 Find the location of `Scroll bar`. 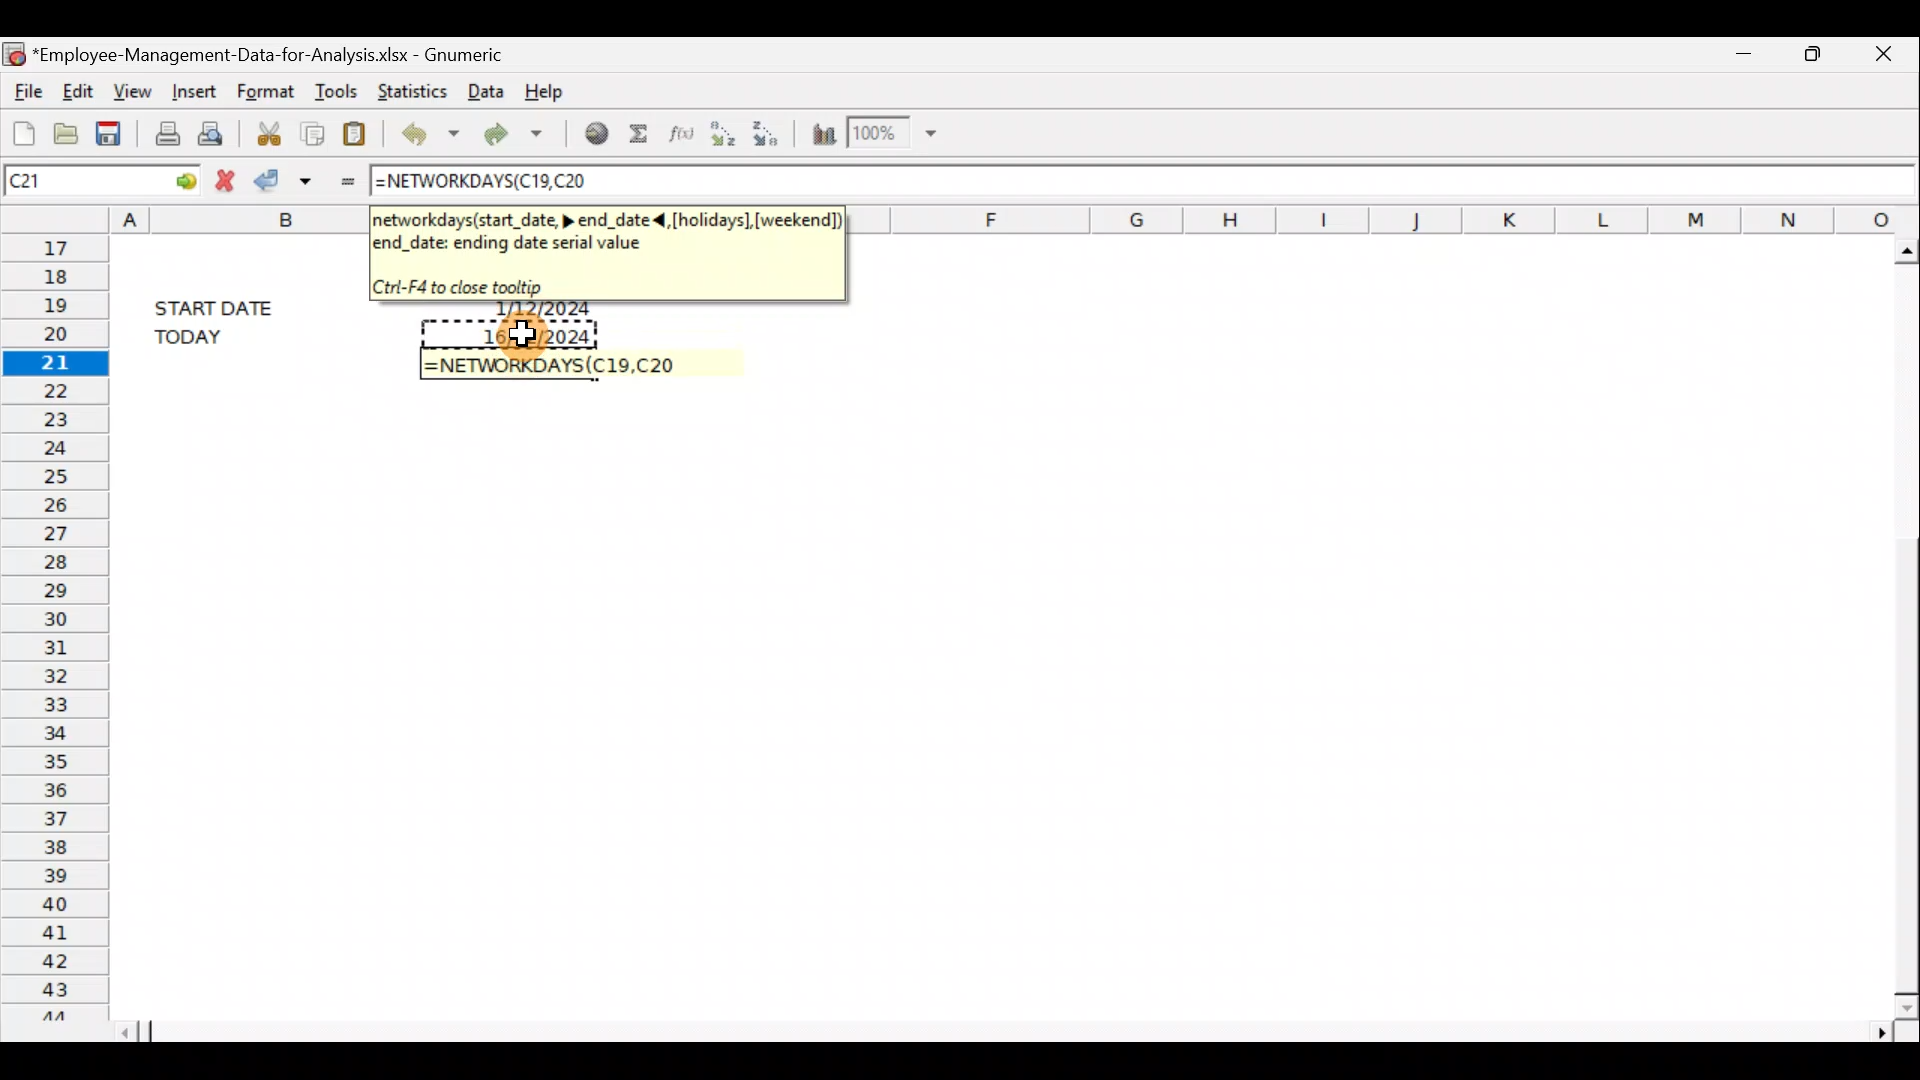

Scroll bar is located at coordinates (1012, 1031).